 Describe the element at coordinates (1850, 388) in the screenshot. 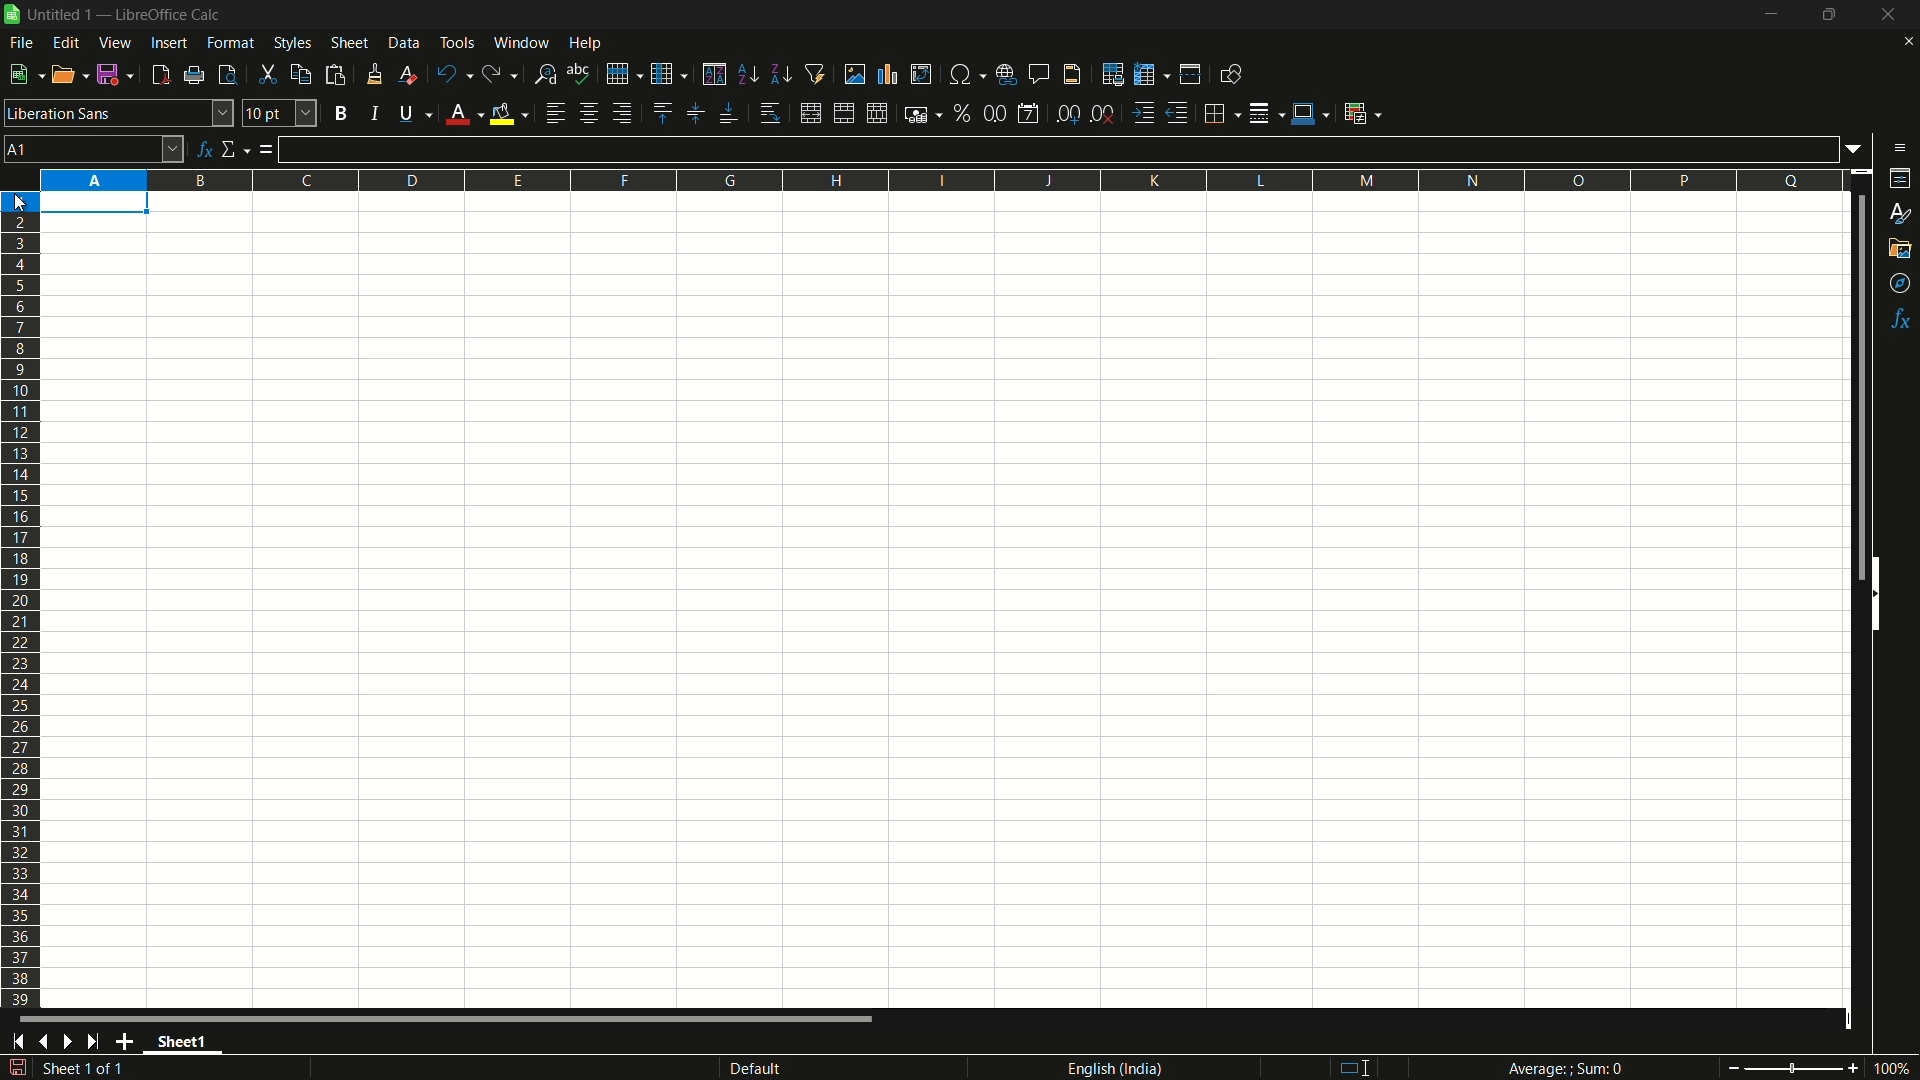

I see `scroll bar` at that location.